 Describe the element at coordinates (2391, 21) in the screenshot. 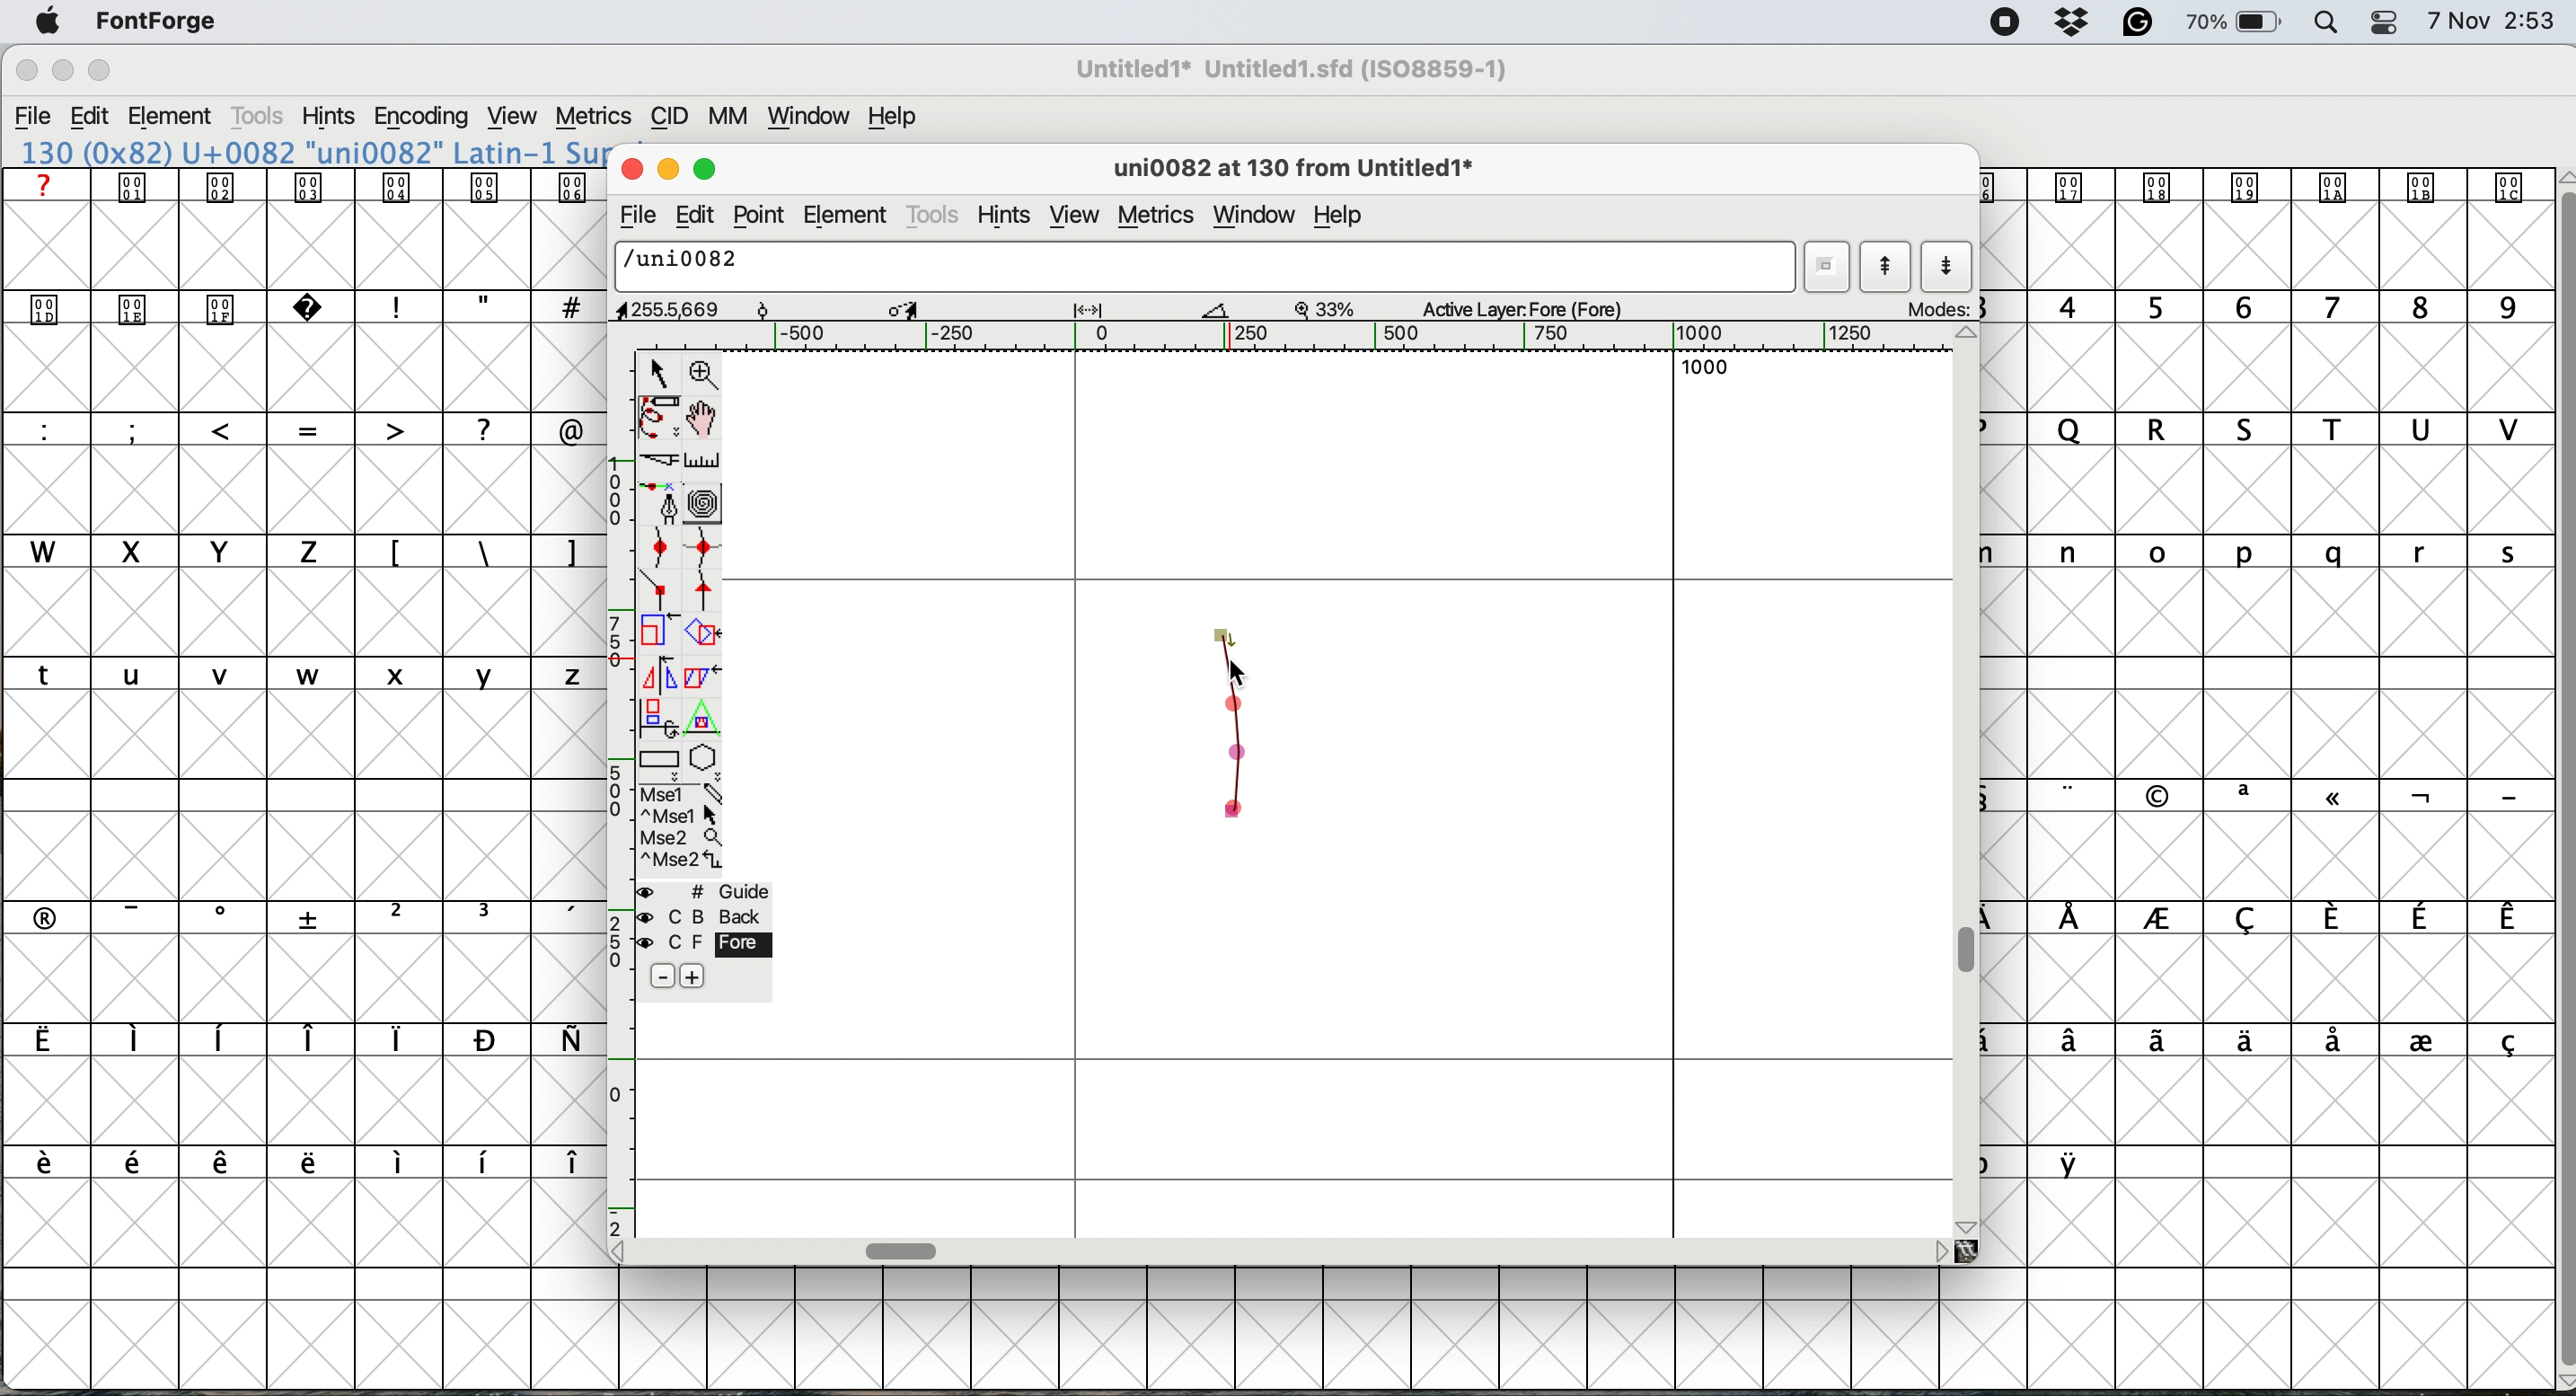

I see `control center` at that location.